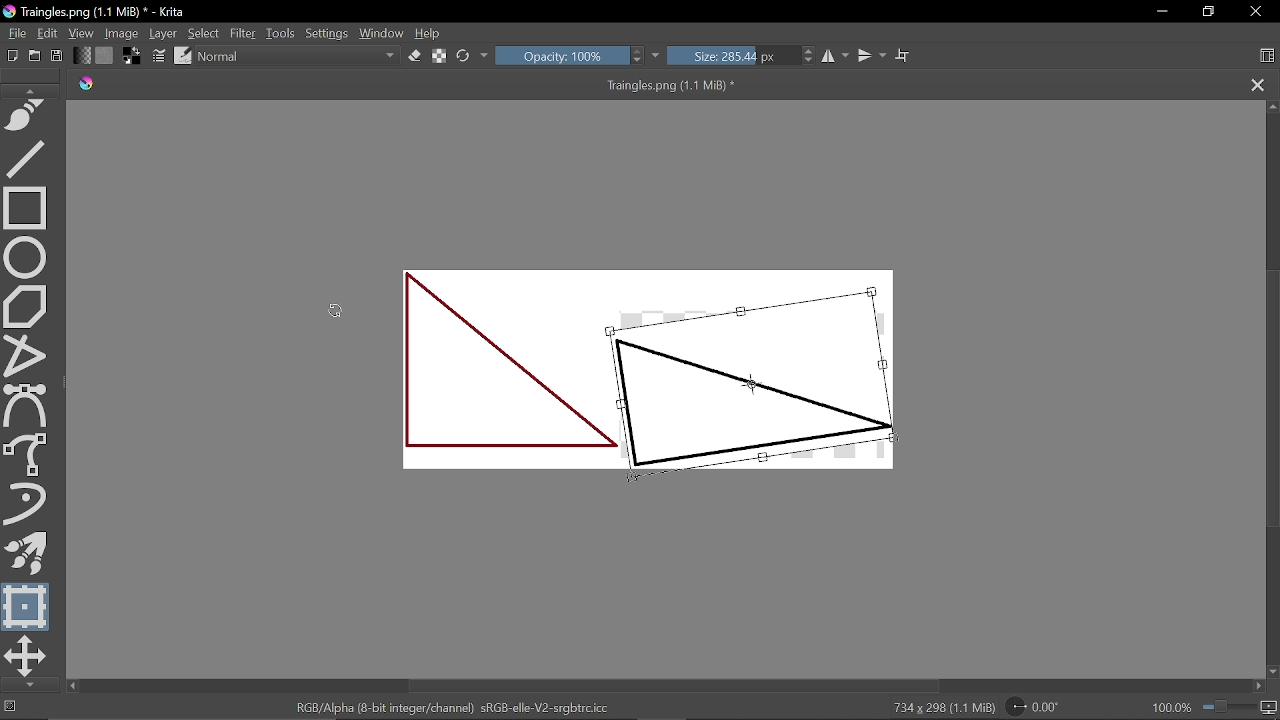  What do you see at coordinates (441, 56) in the screenshot?
I see `Preserve alpha` at bounding box center [441, 56].